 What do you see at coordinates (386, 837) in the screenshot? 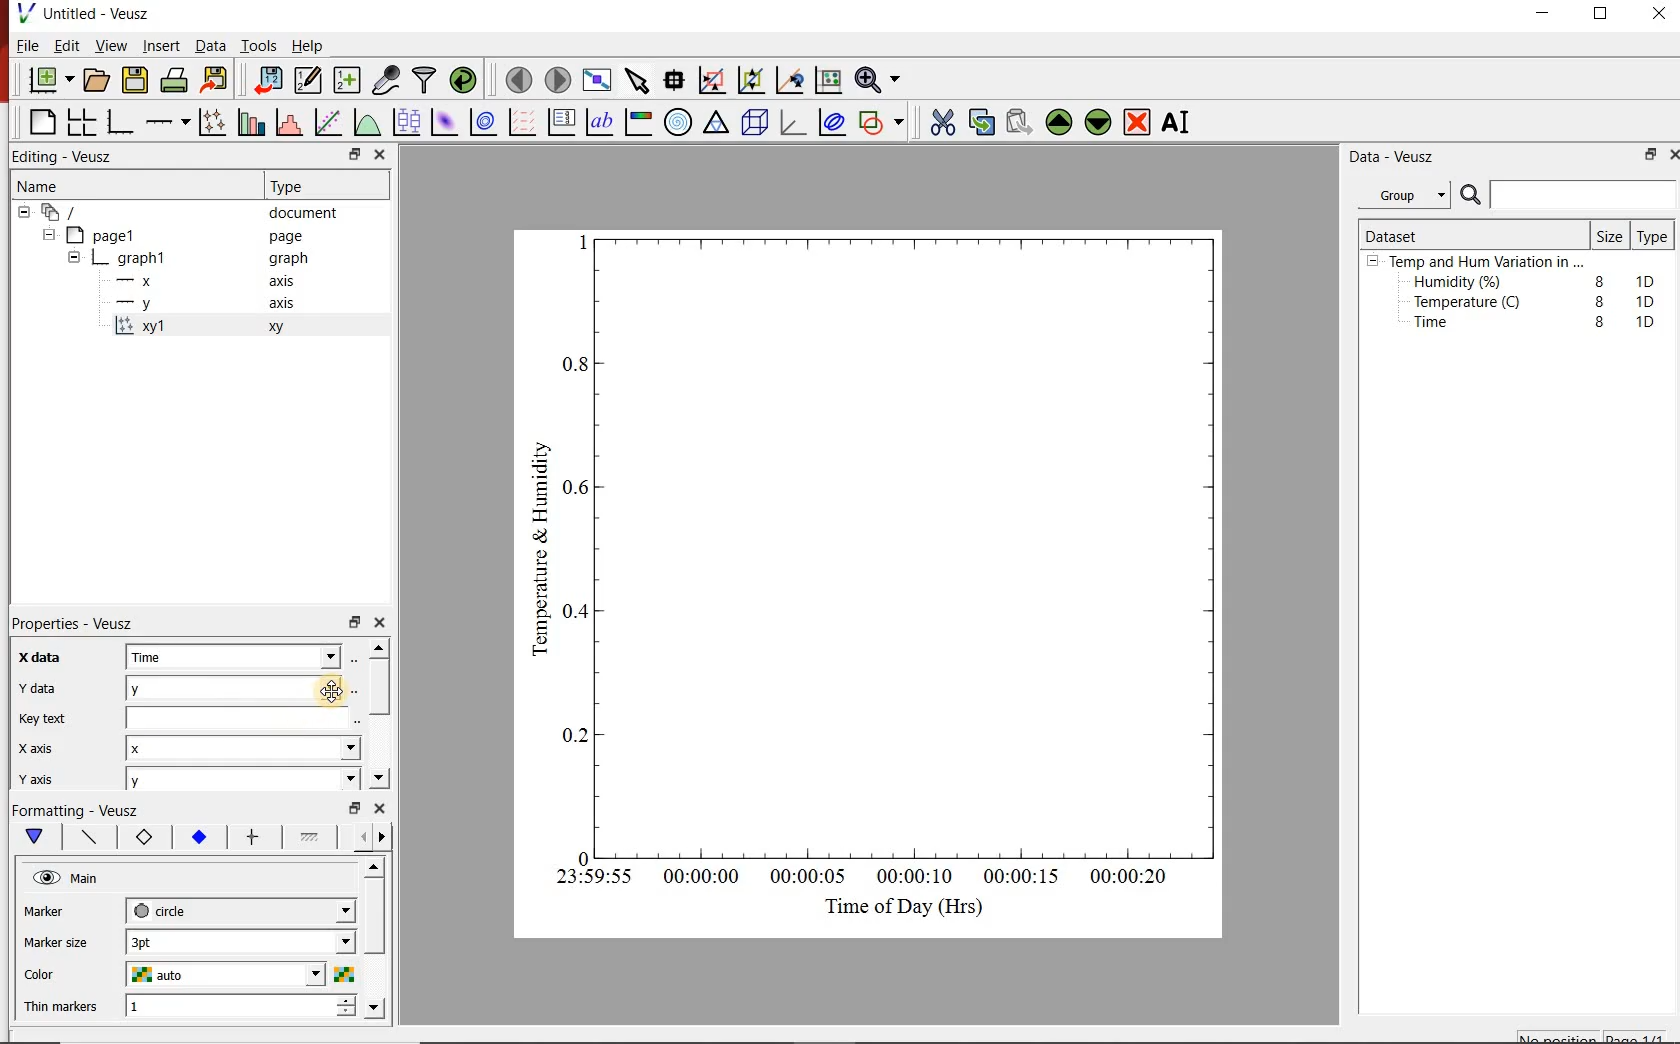
I see `go forward` at bounding box center [386, 837].